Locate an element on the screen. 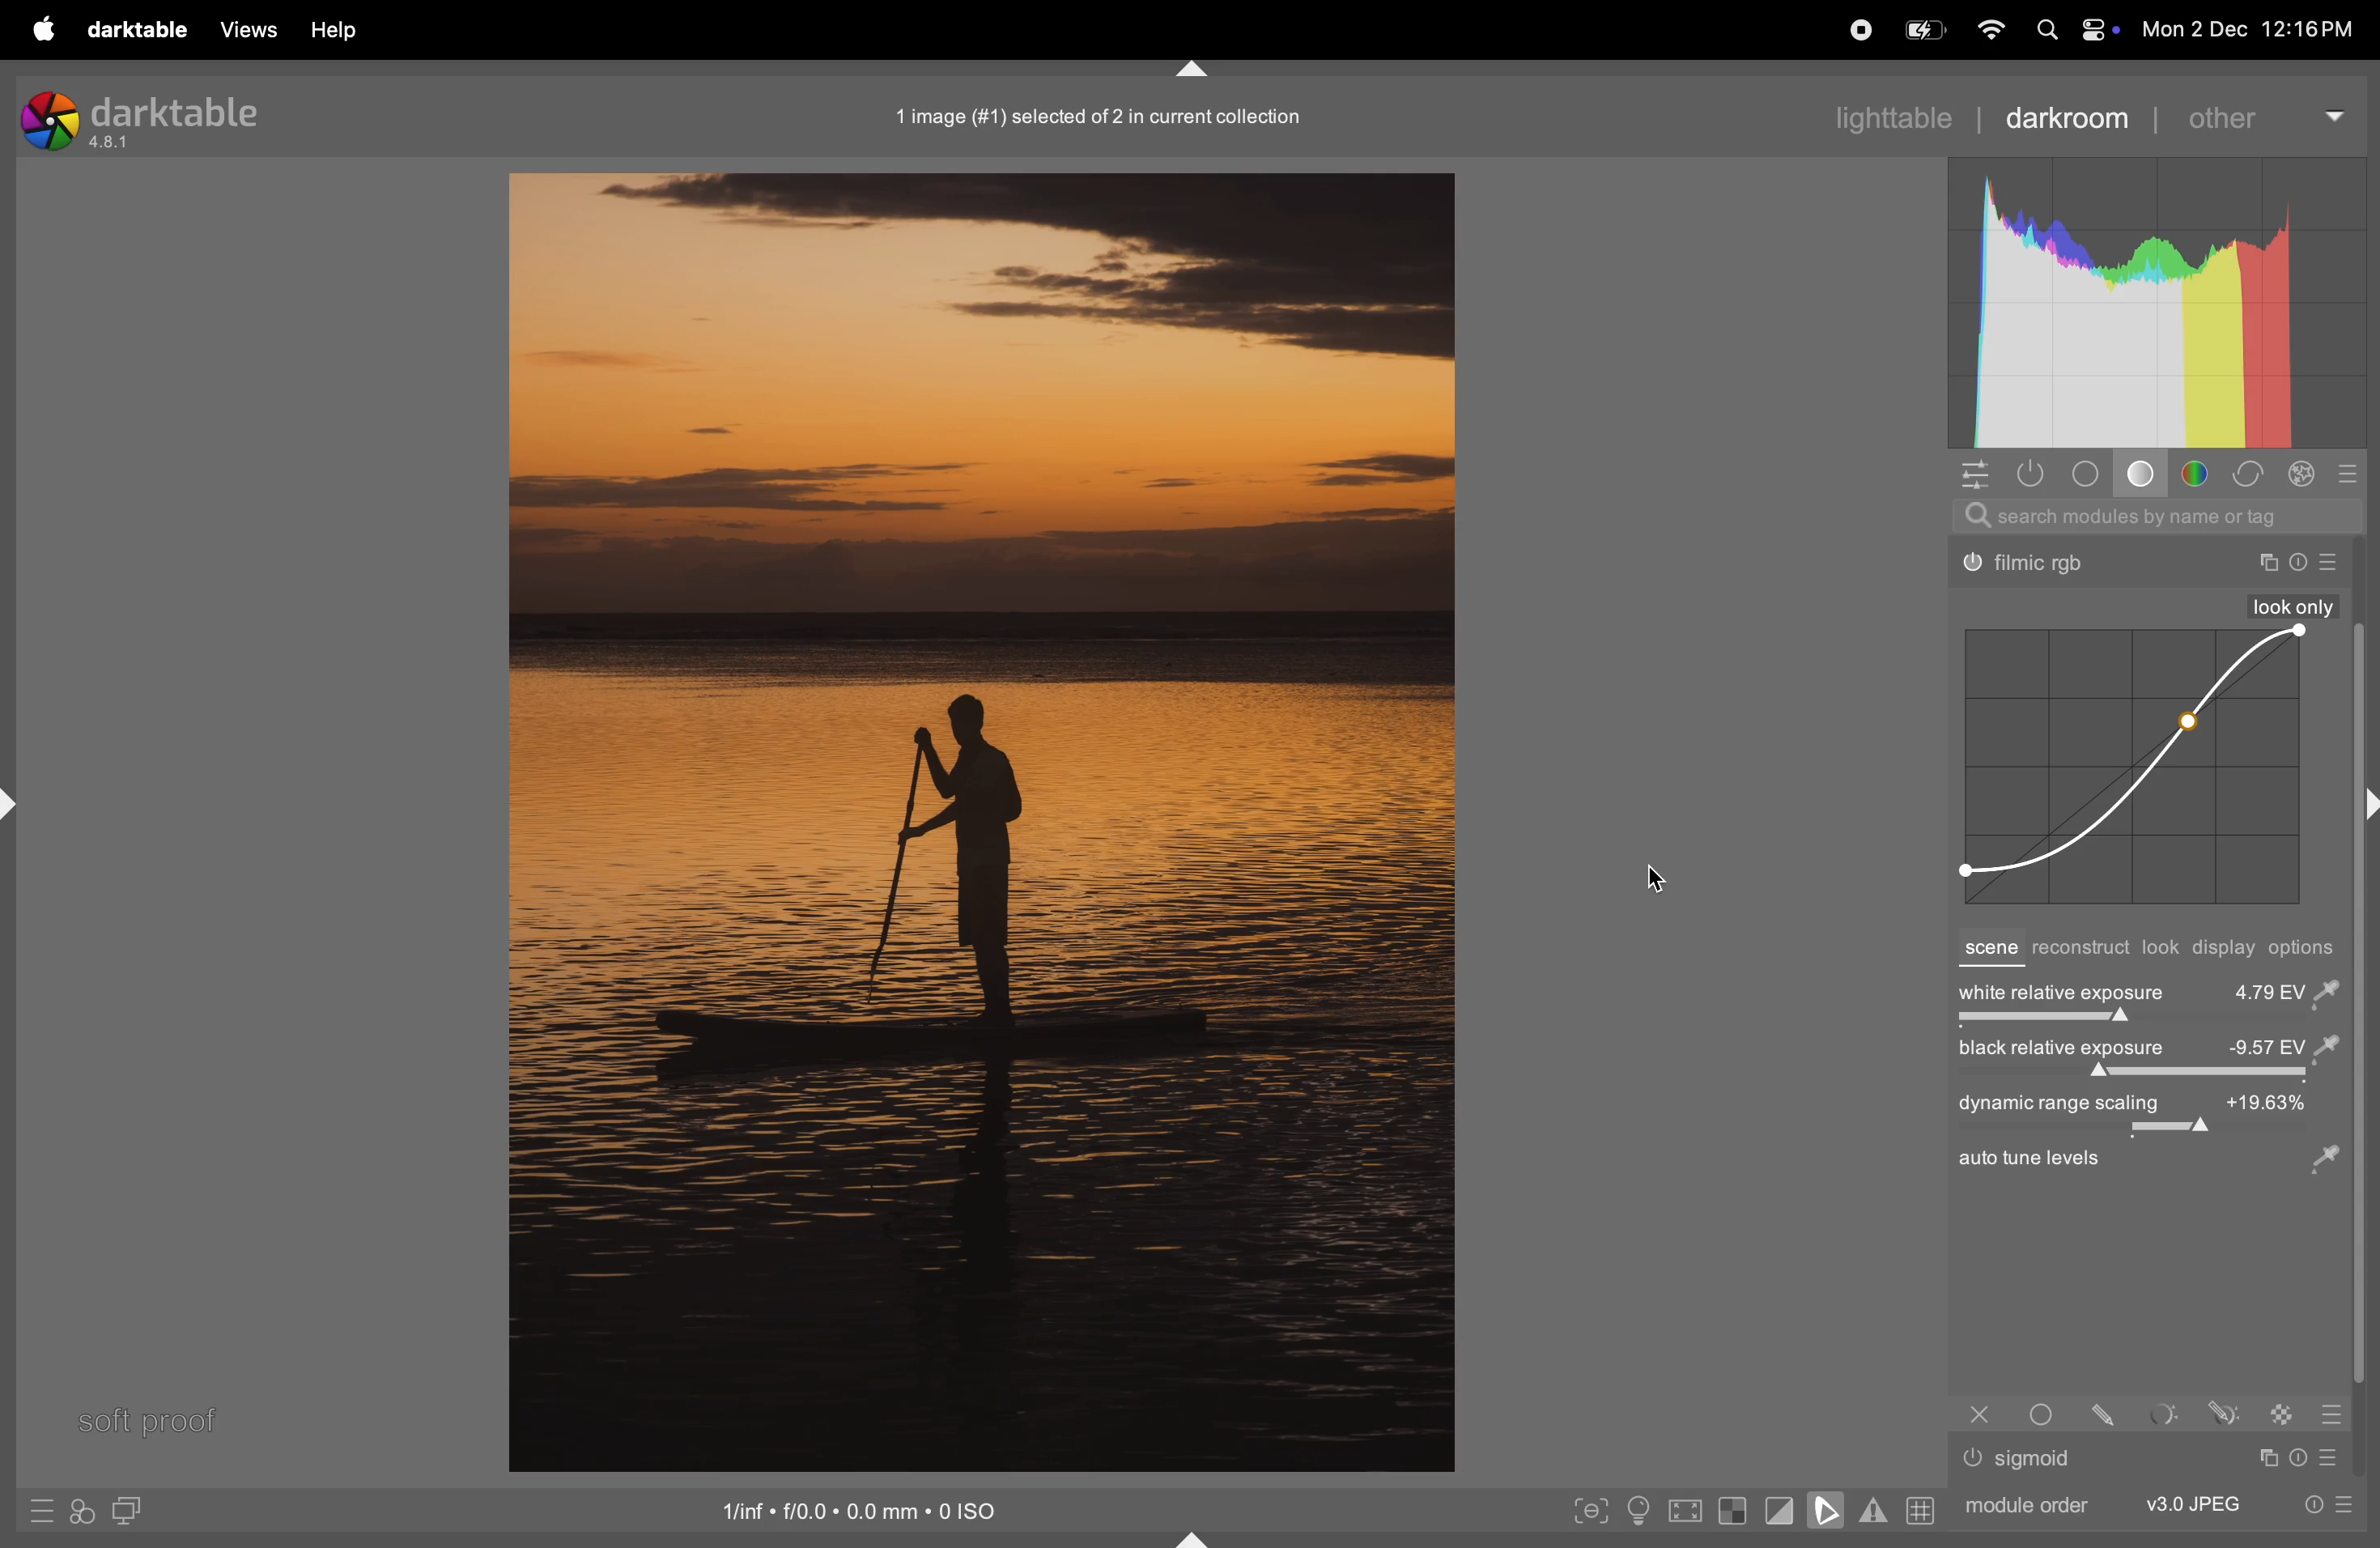  base is located at coordinates (2145, 477).